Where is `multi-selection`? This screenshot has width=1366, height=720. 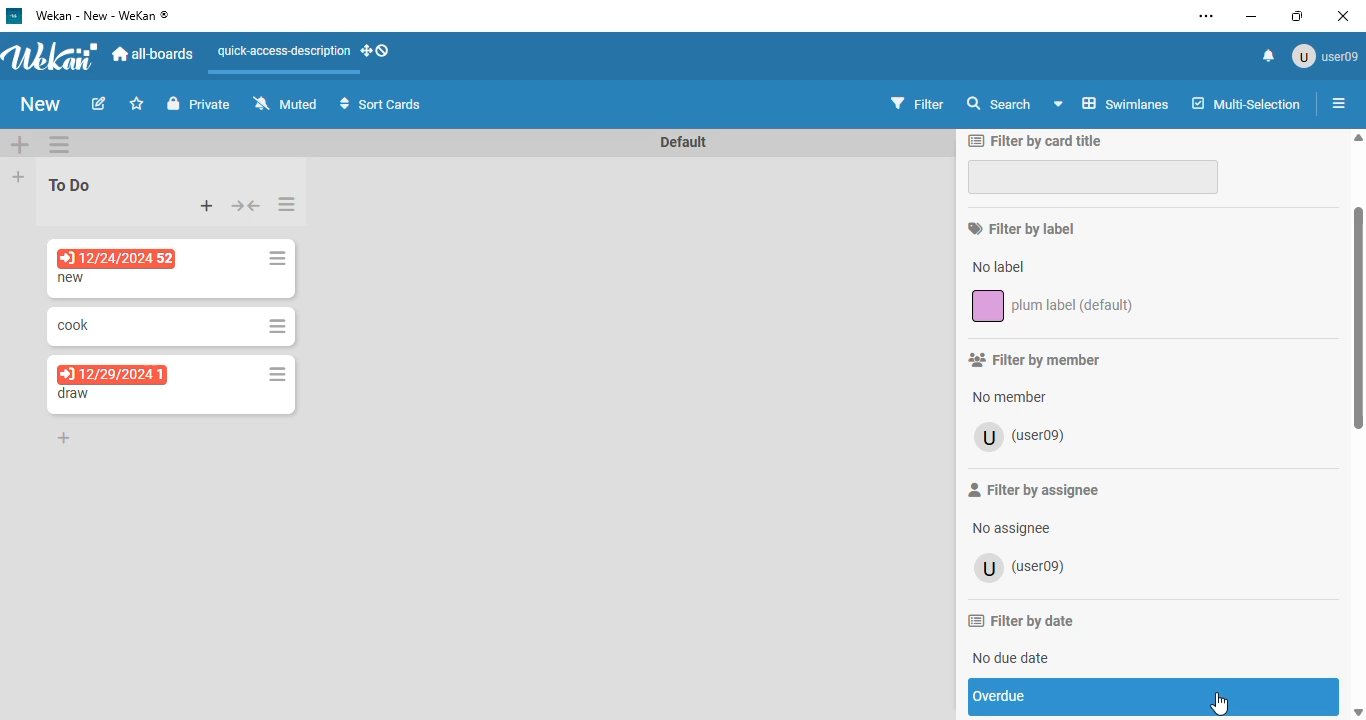
multi-selection is located at coordinates (1246, 103).